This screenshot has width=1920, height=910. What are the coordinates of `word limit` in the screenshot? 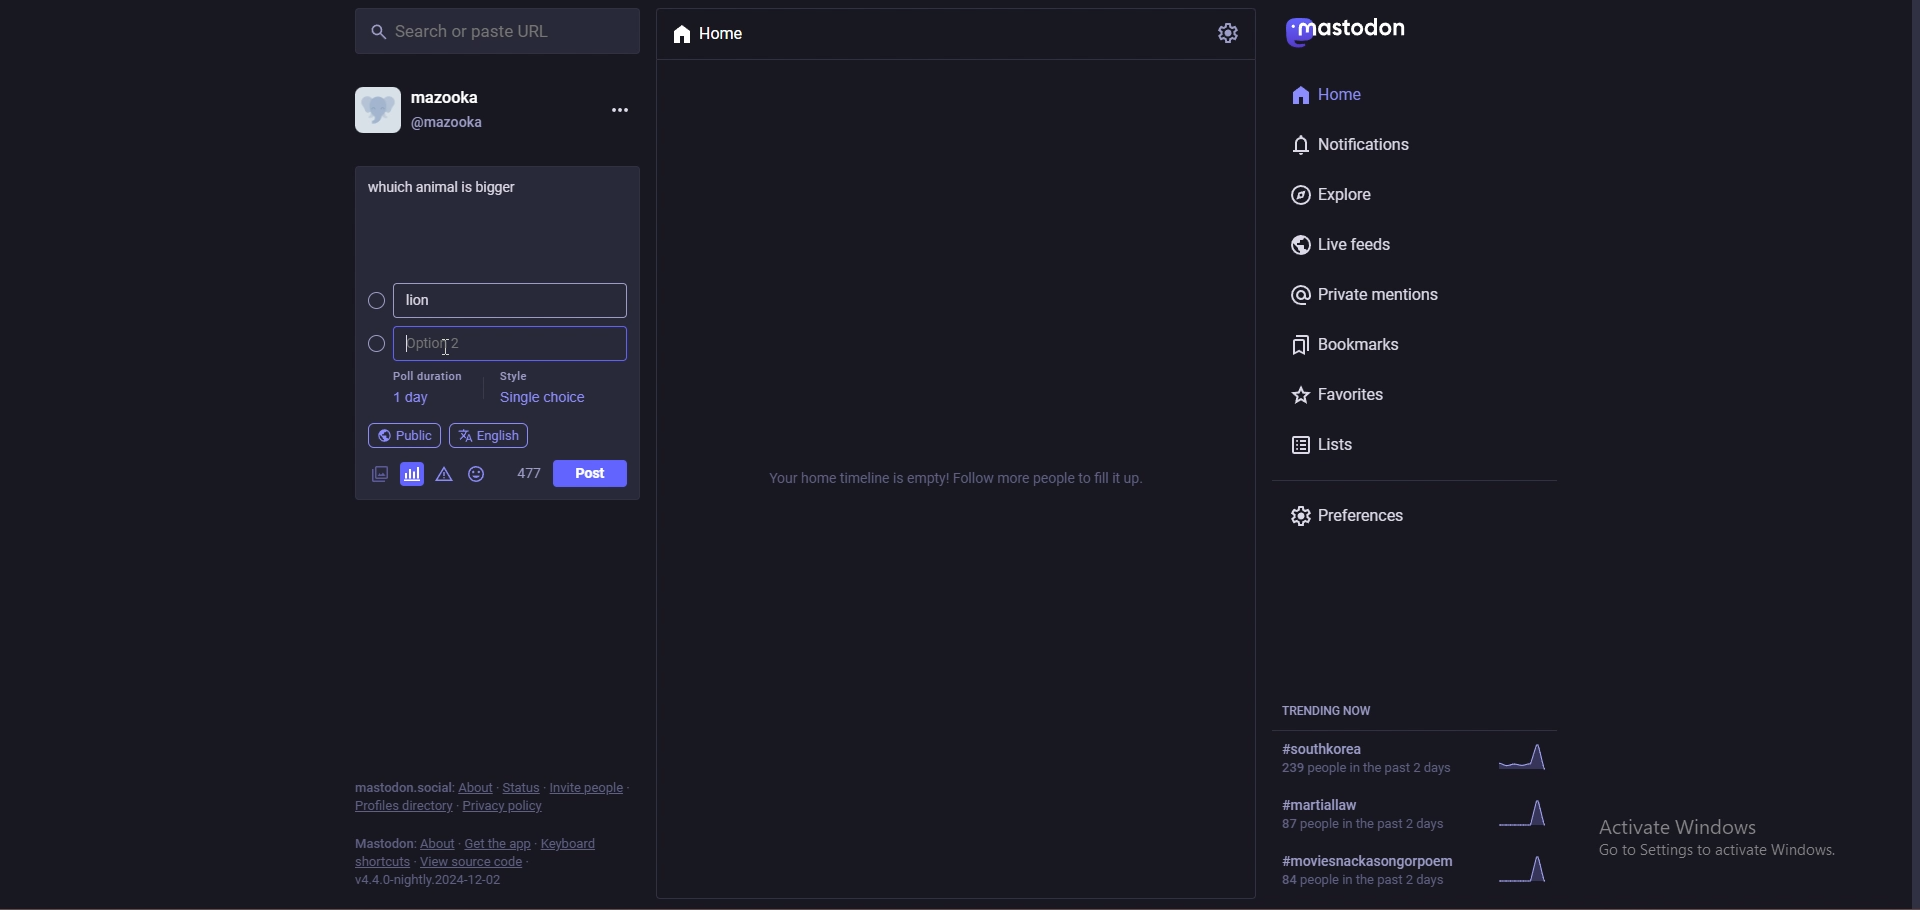 It's located at (527, 474).